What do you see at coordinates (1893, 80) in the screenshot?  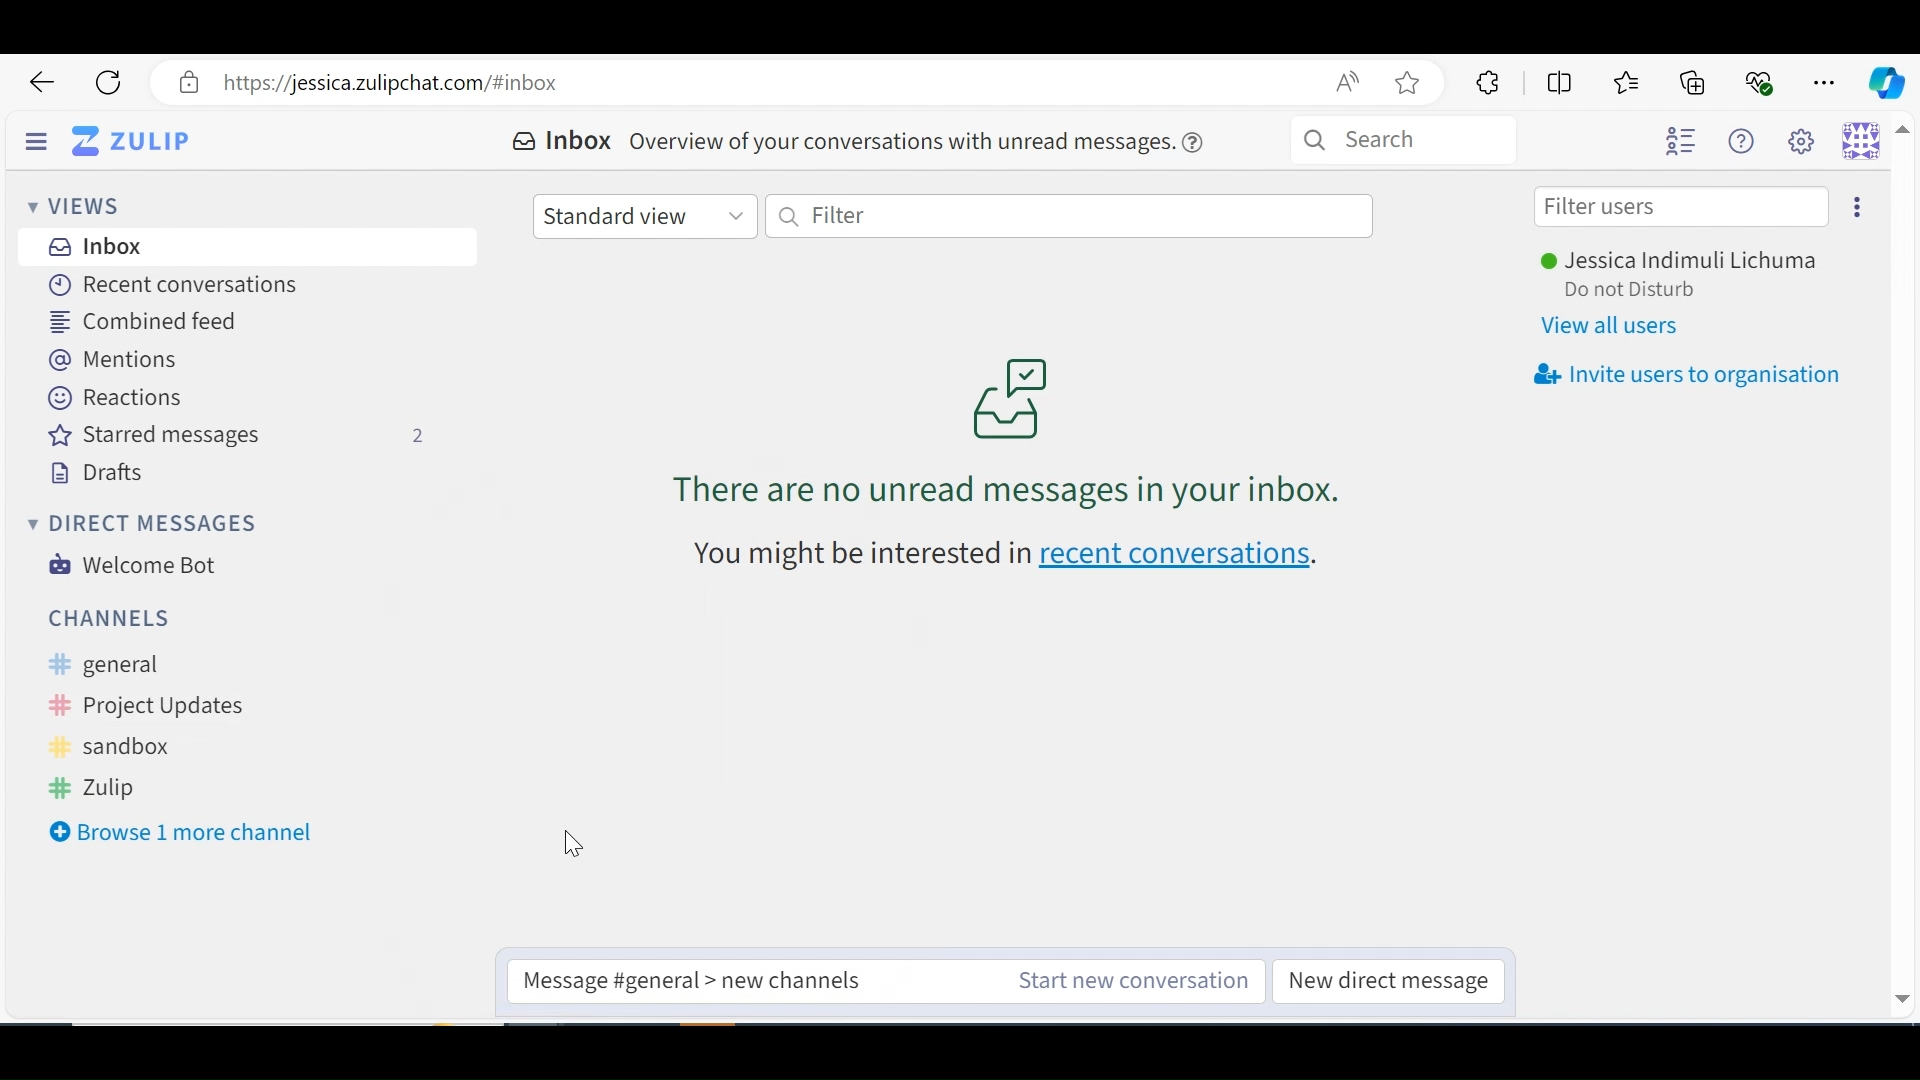 I see `` at bounding box center [1893, 80].